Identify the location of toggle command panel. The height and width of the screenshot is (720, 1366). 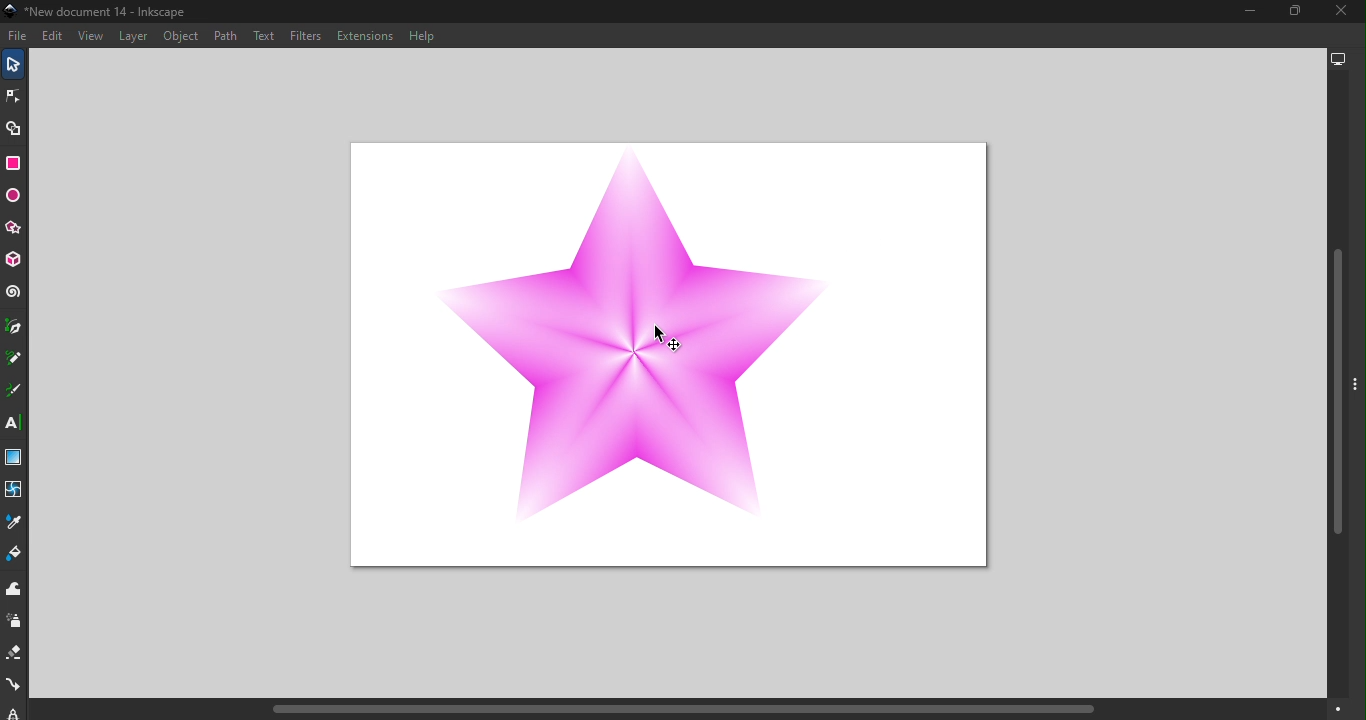
(1357, 387).